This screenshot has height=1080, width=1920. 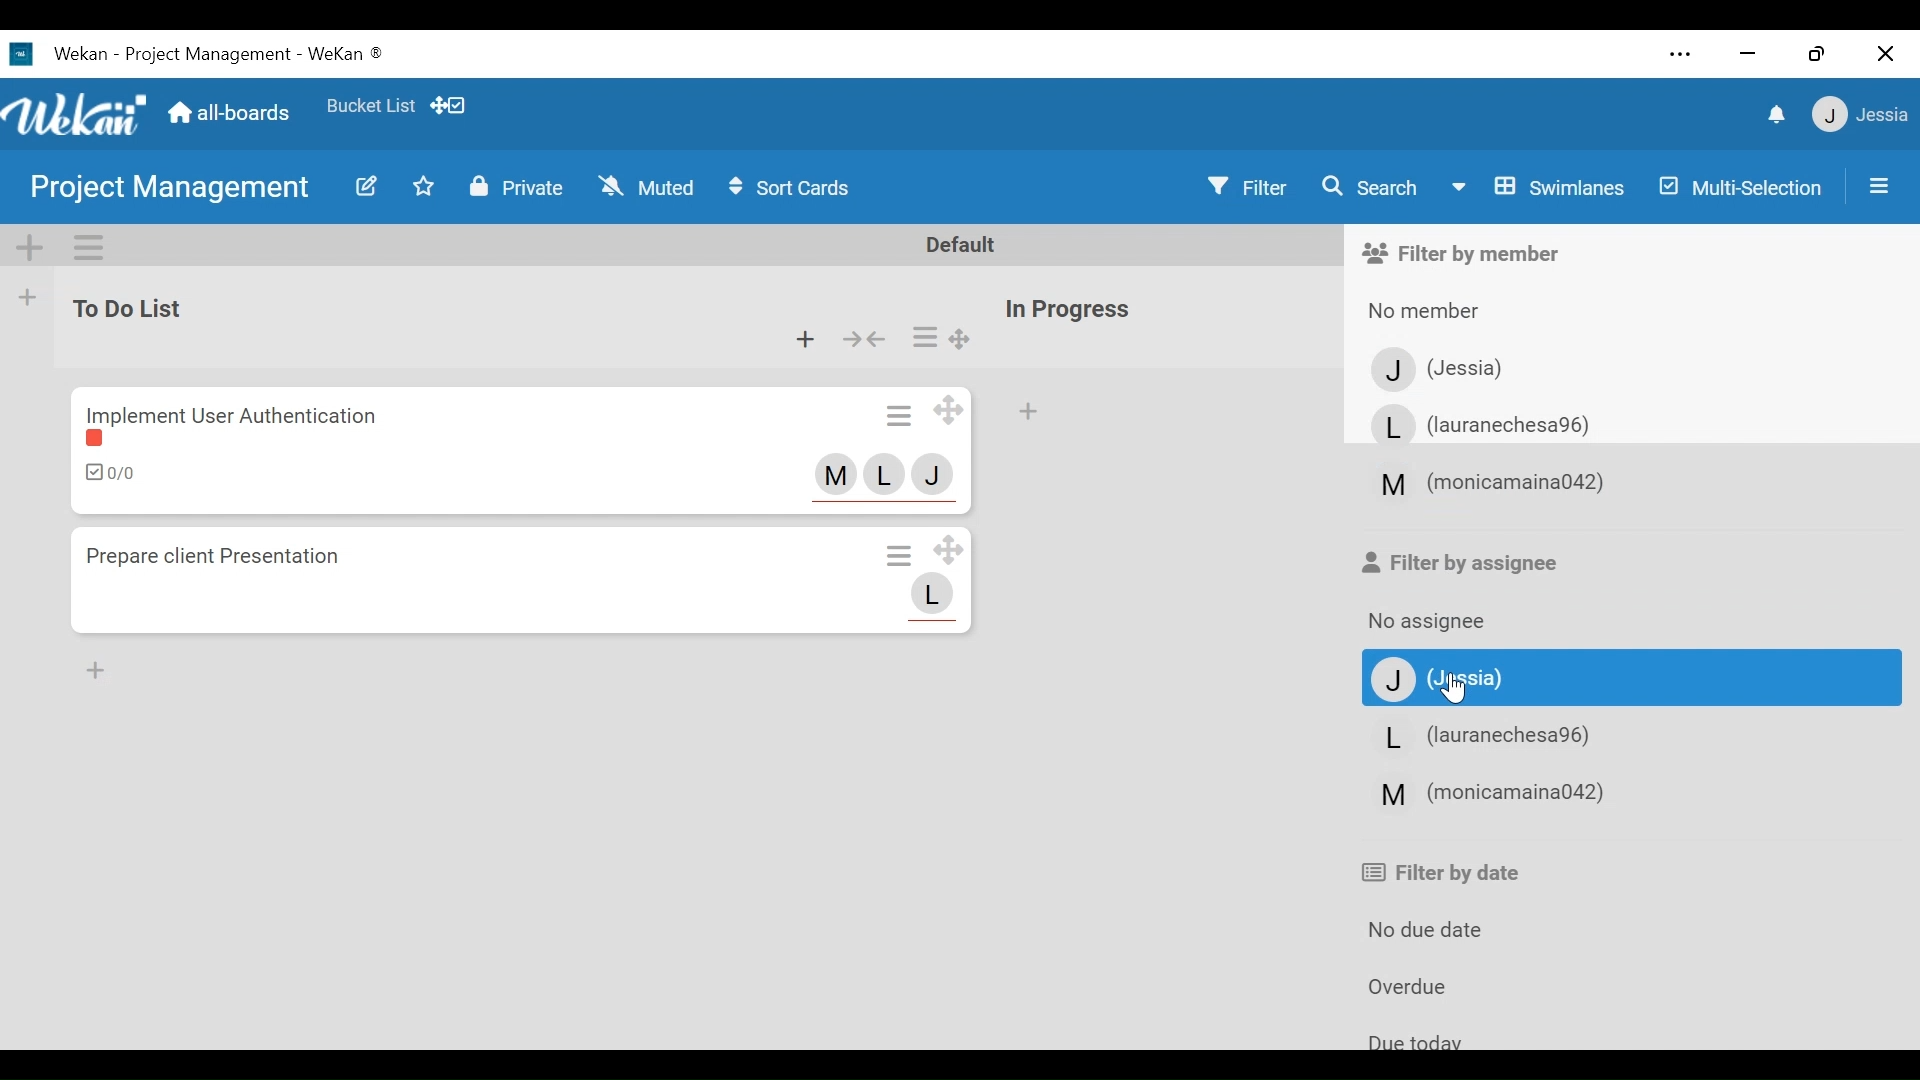 What do you see at coordinates (1457, 692) in the screenshot?
I see `Cursor` at bounding box center [1457, 692].